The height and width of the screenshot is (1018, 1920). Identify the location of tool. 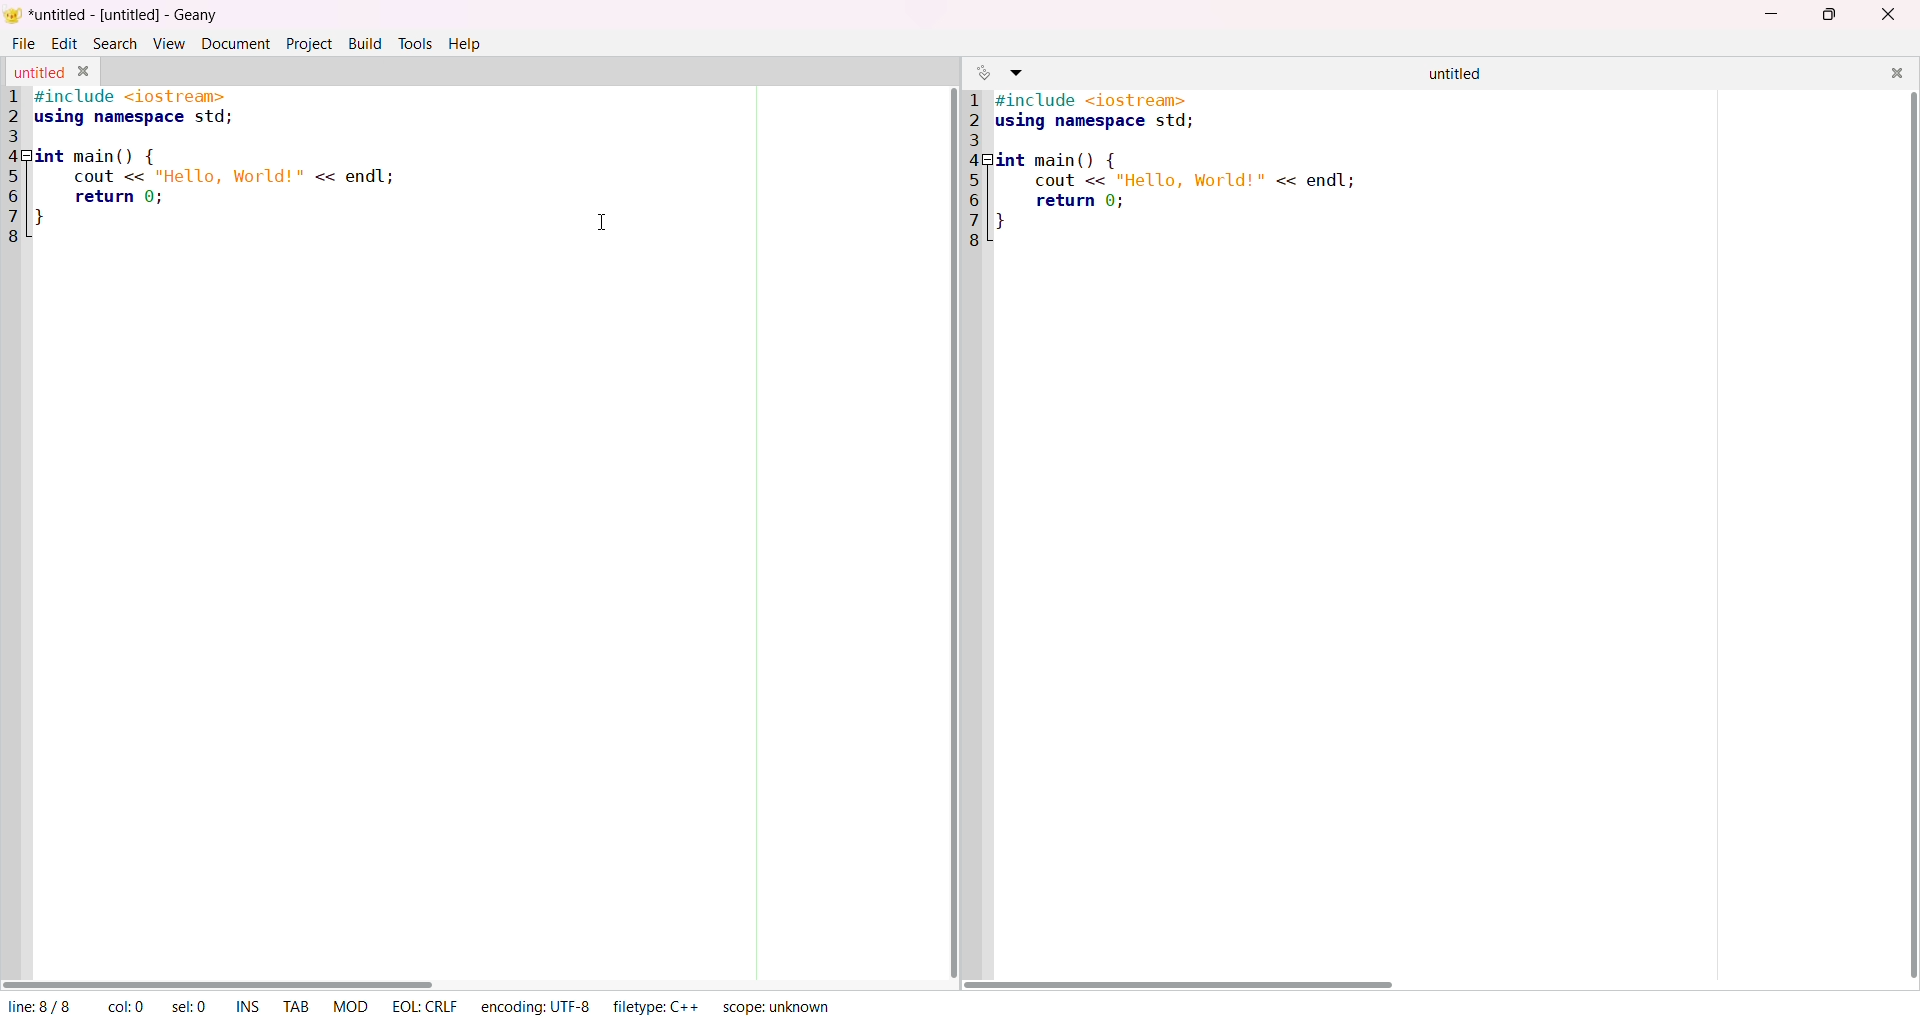
(414, 42).